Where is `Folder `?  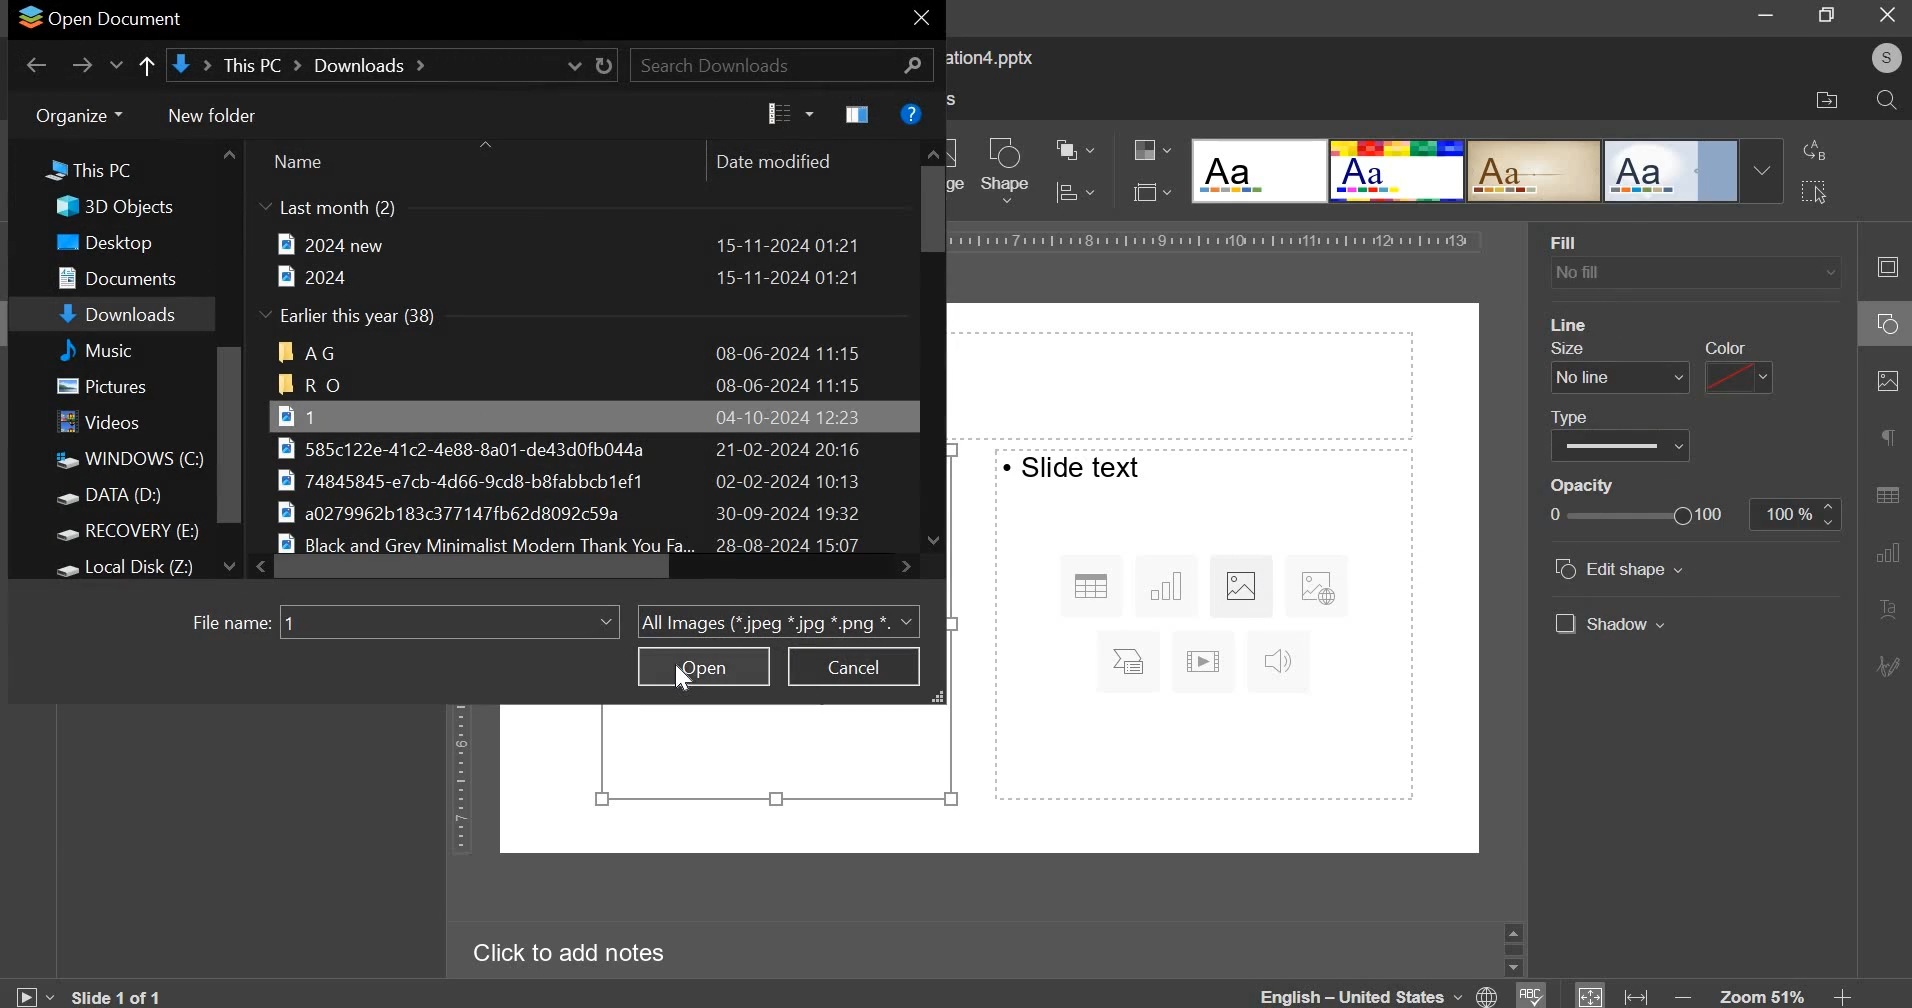 Folder  is located at coordinates (572, 352).